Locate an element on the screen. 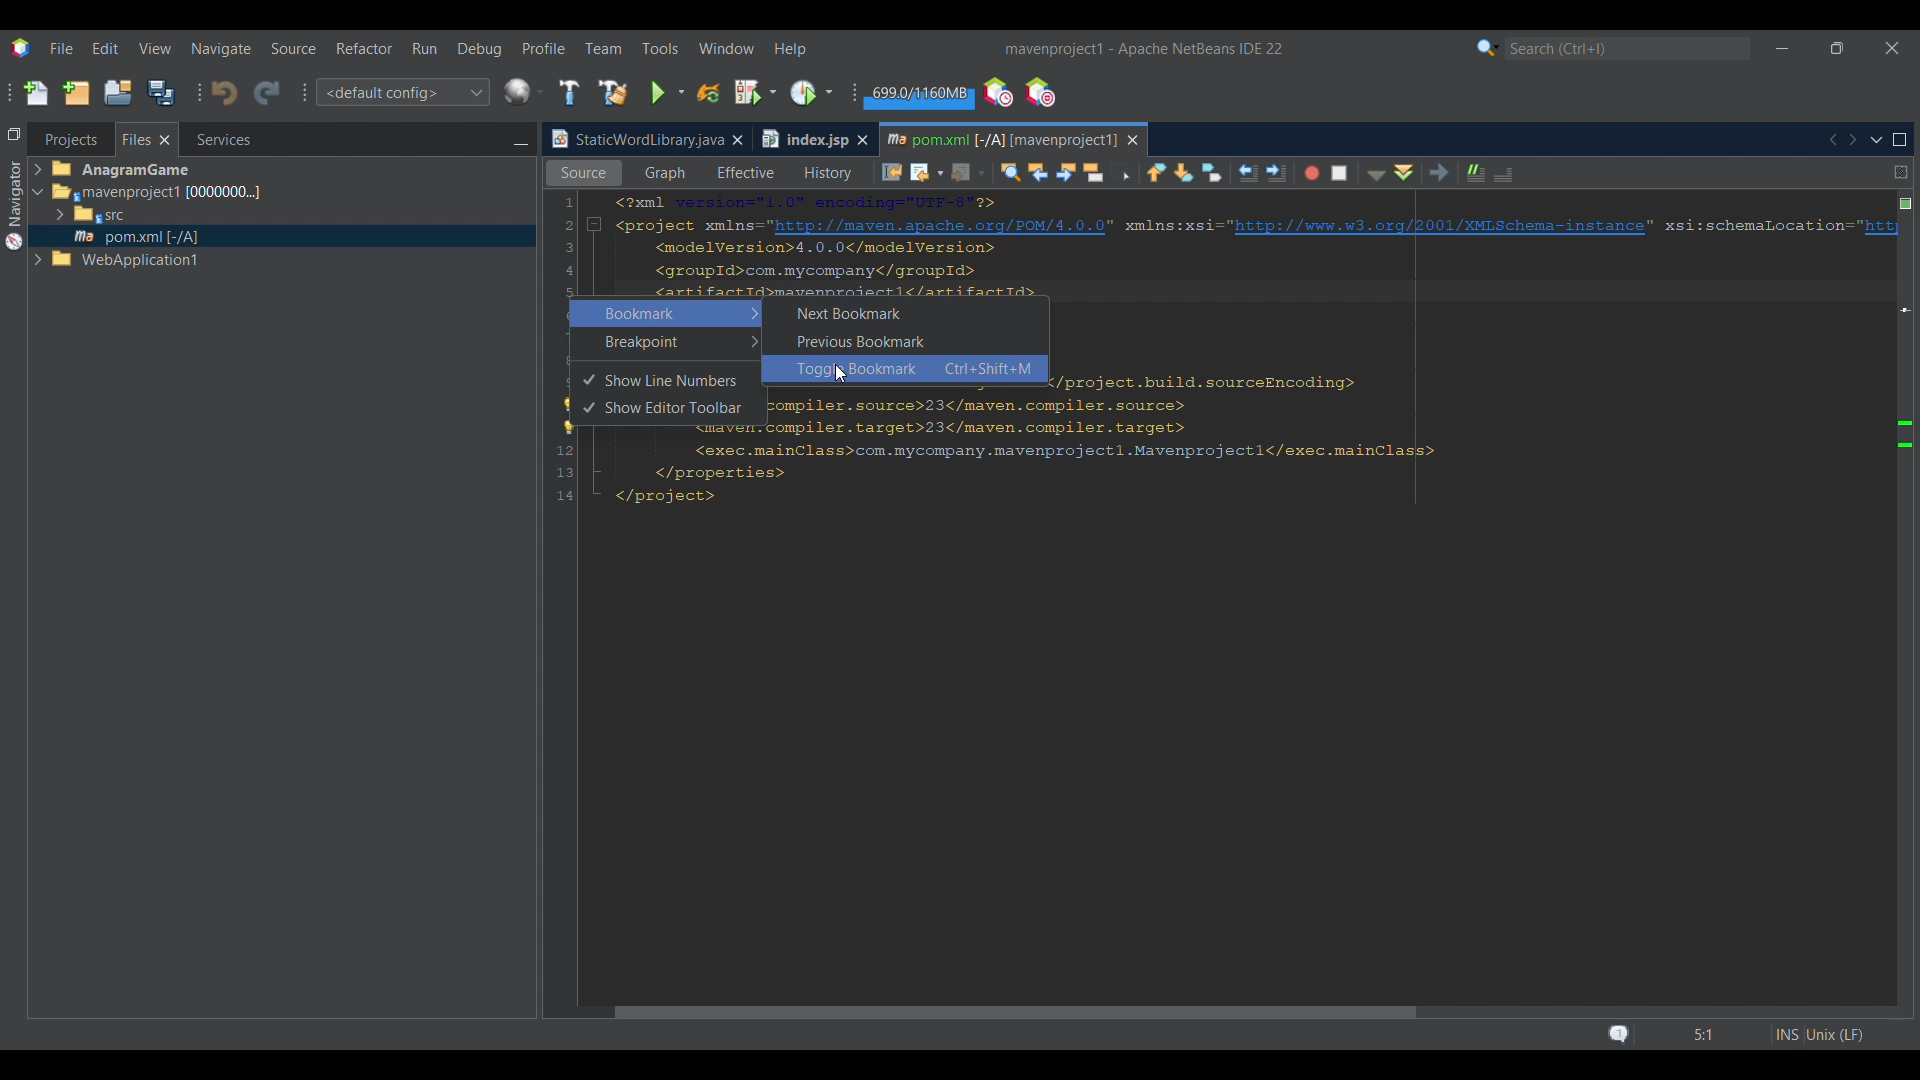 The image size is (1920, 1080). Selected file highlighted is located at coordinates (282, 236).